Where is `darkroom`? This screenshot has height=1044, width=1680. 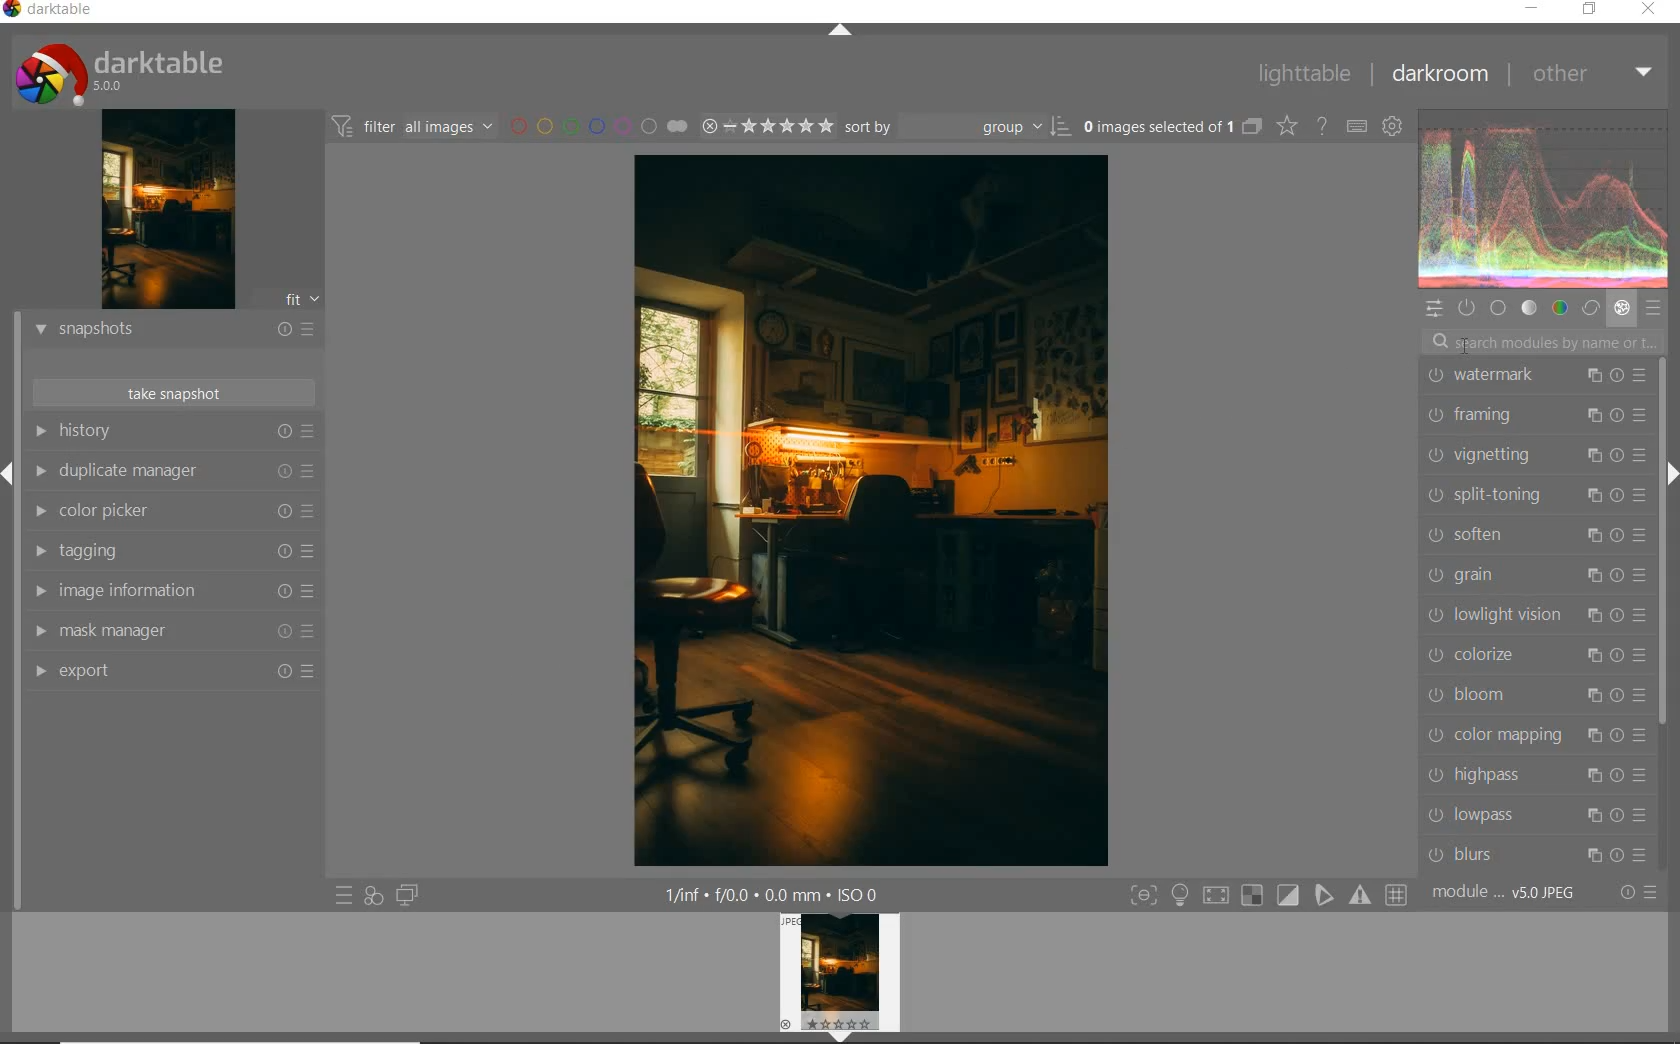 darkroom is located at coordinates (1443, 75).